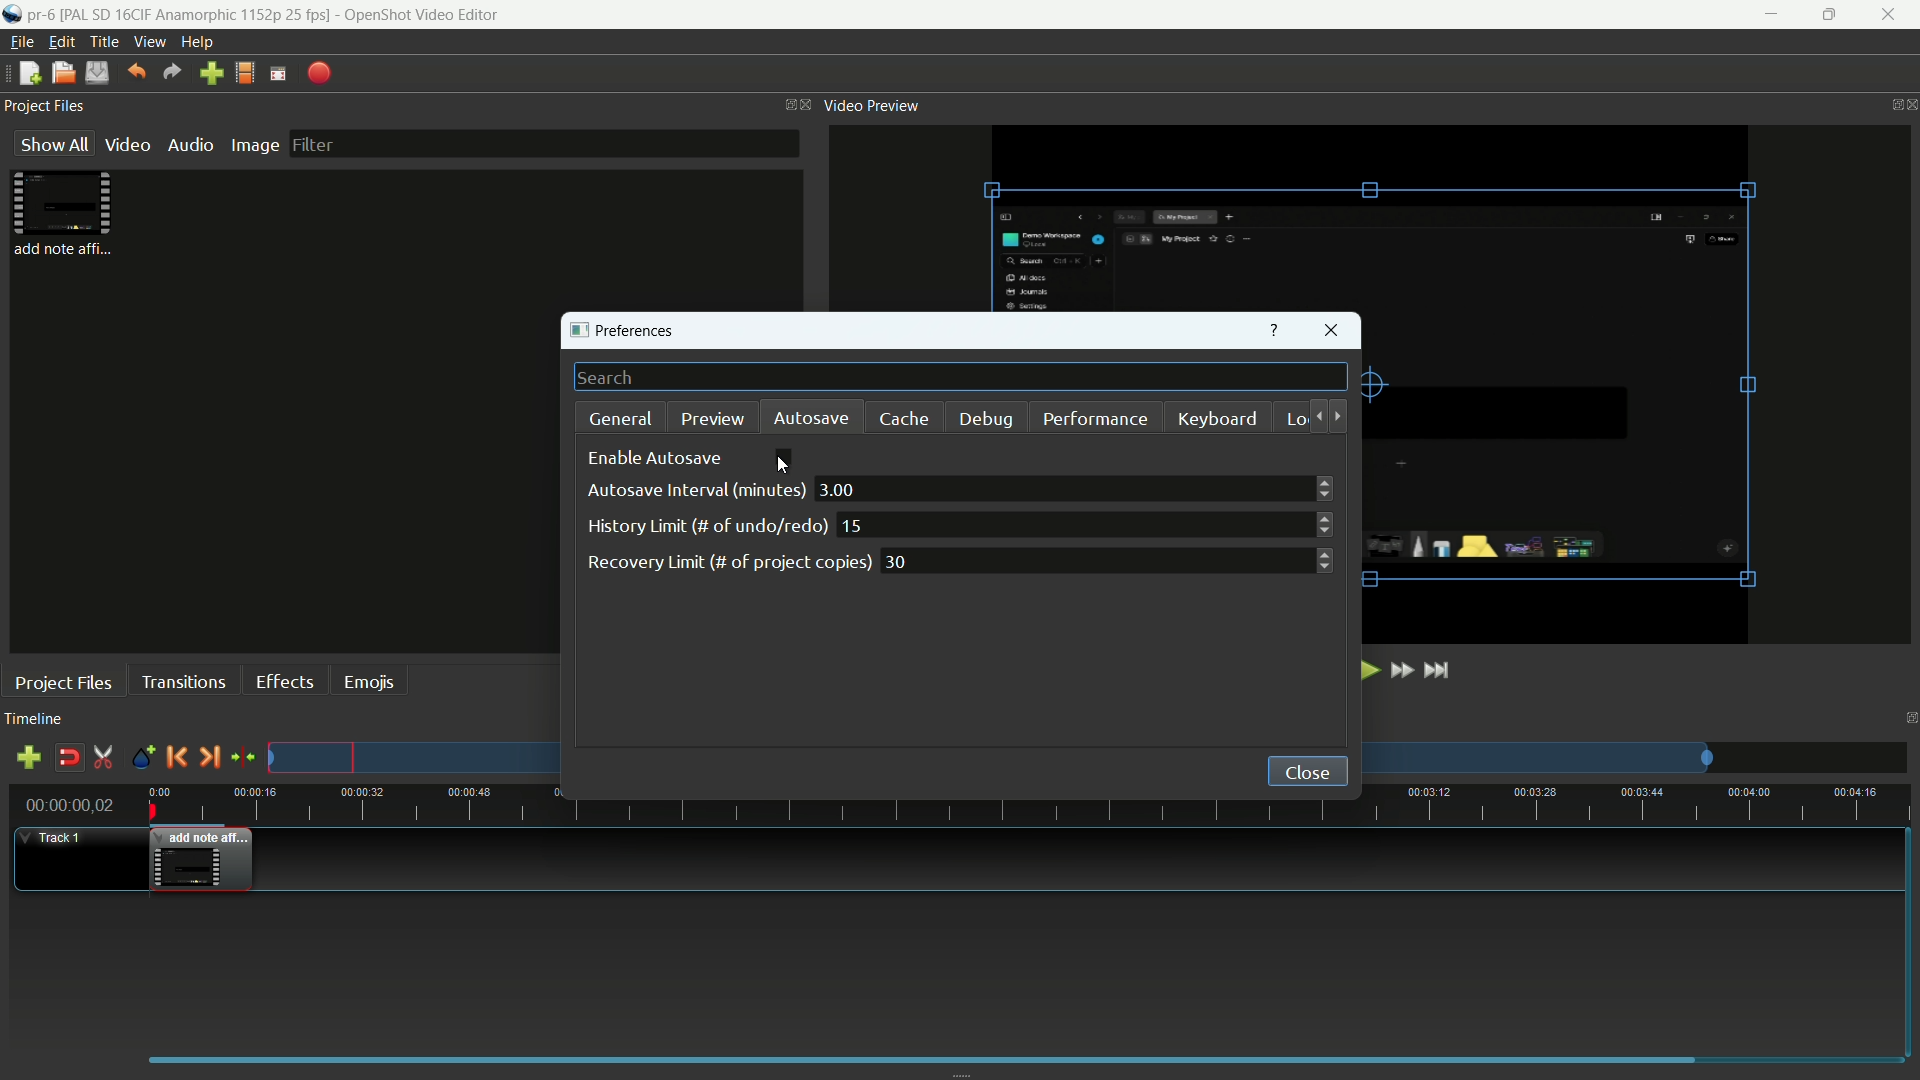  What do you see at coordinates (621, 331) in the screenshot?
I see `preferences` at bounding box center [621, 331].